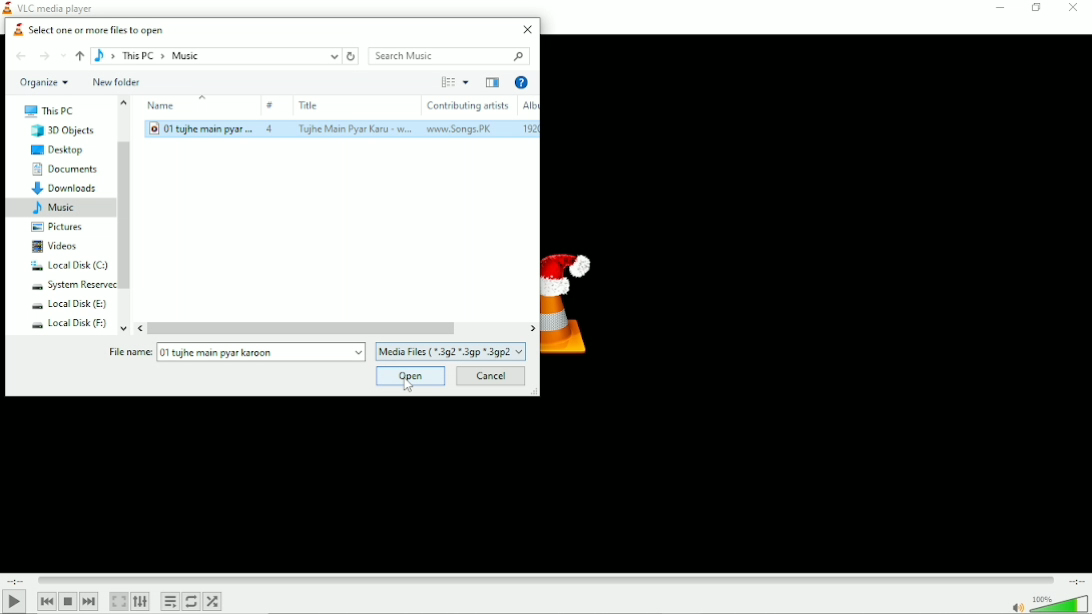 The width and height of the screenshot is (1092, 614). I want to click on VLC media player, so click(49, 7).